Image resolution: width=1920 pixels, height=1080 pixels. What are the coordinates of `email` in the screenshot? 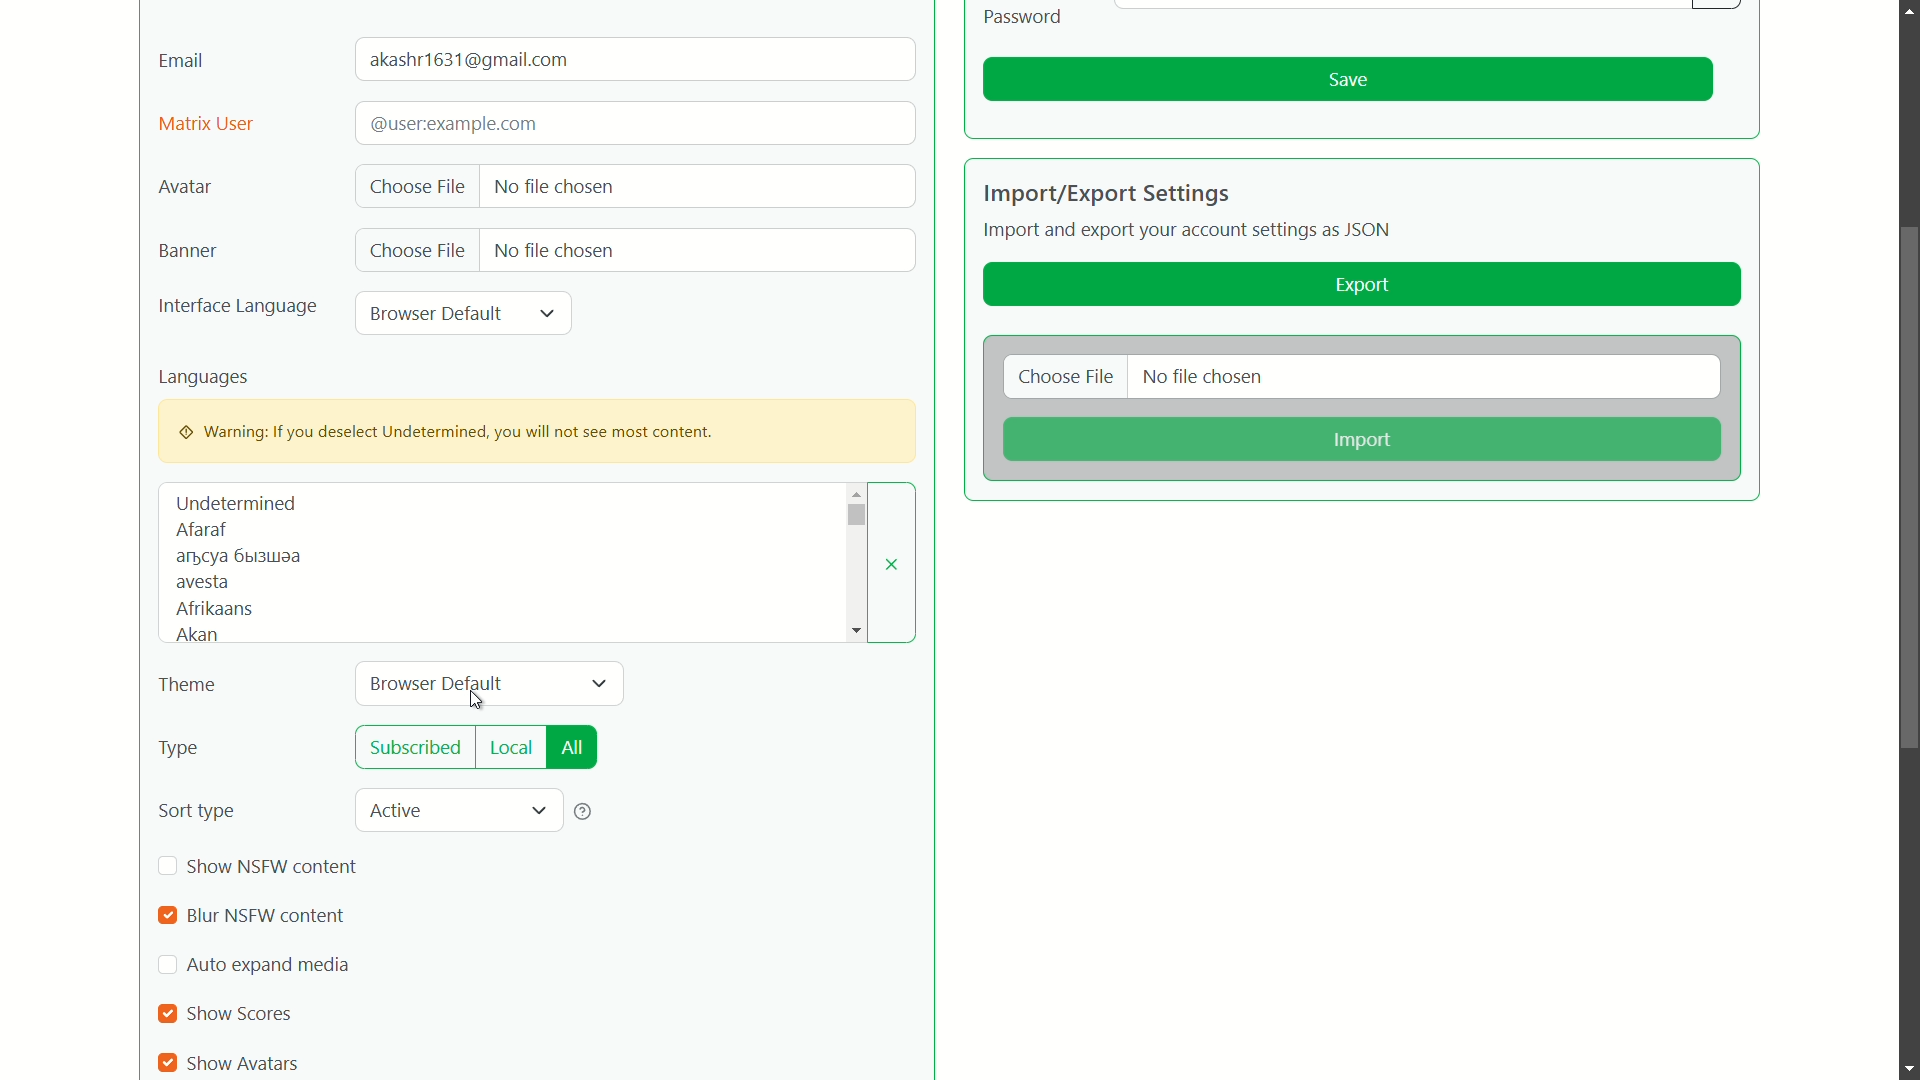 It's located at (182, 59).